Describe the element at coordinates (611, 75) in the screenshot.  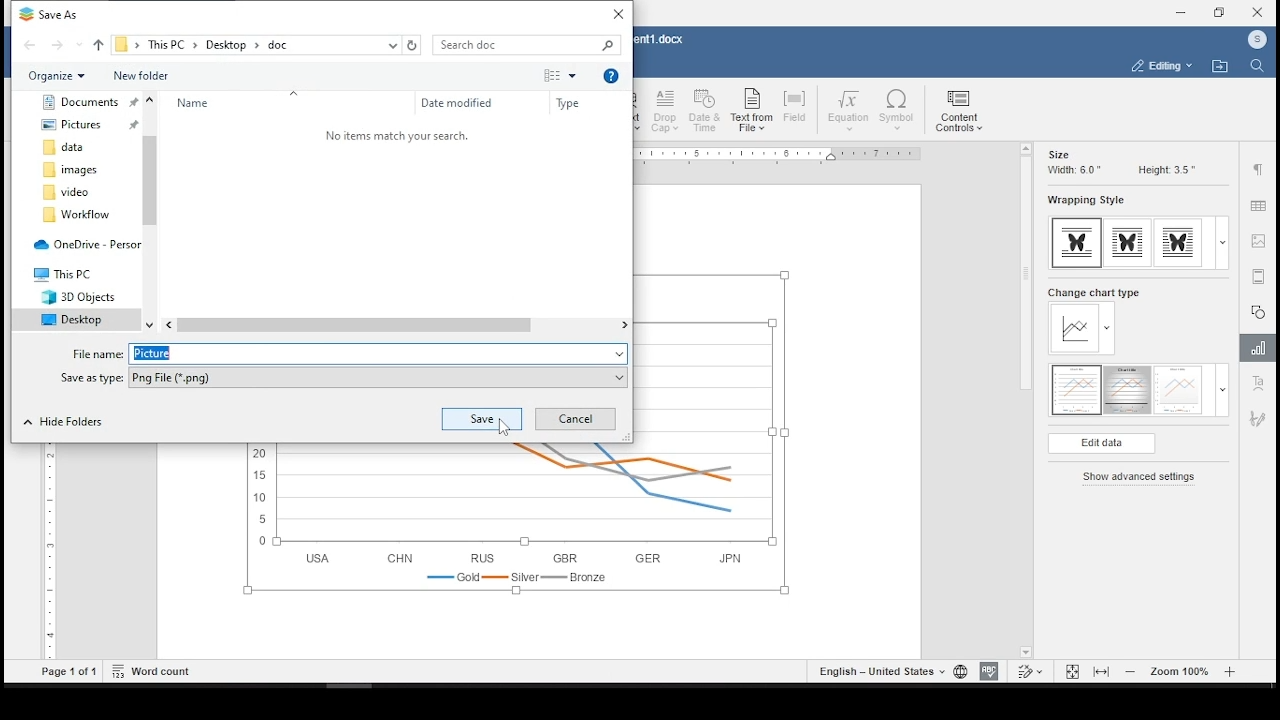
I see `get help` at that location.